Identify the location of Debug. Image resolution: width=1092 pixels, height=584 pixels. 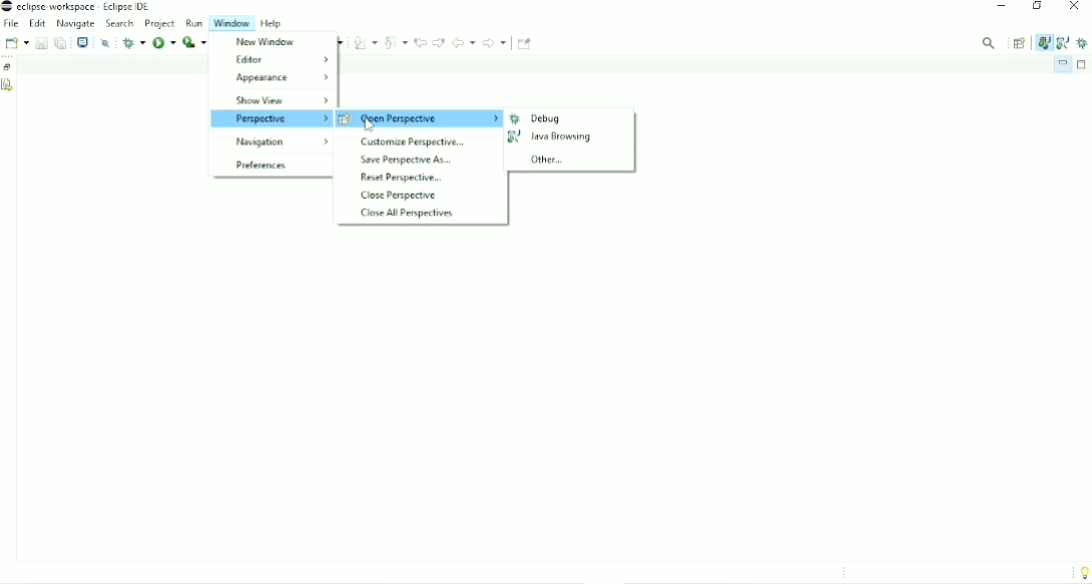
(1083, 42).